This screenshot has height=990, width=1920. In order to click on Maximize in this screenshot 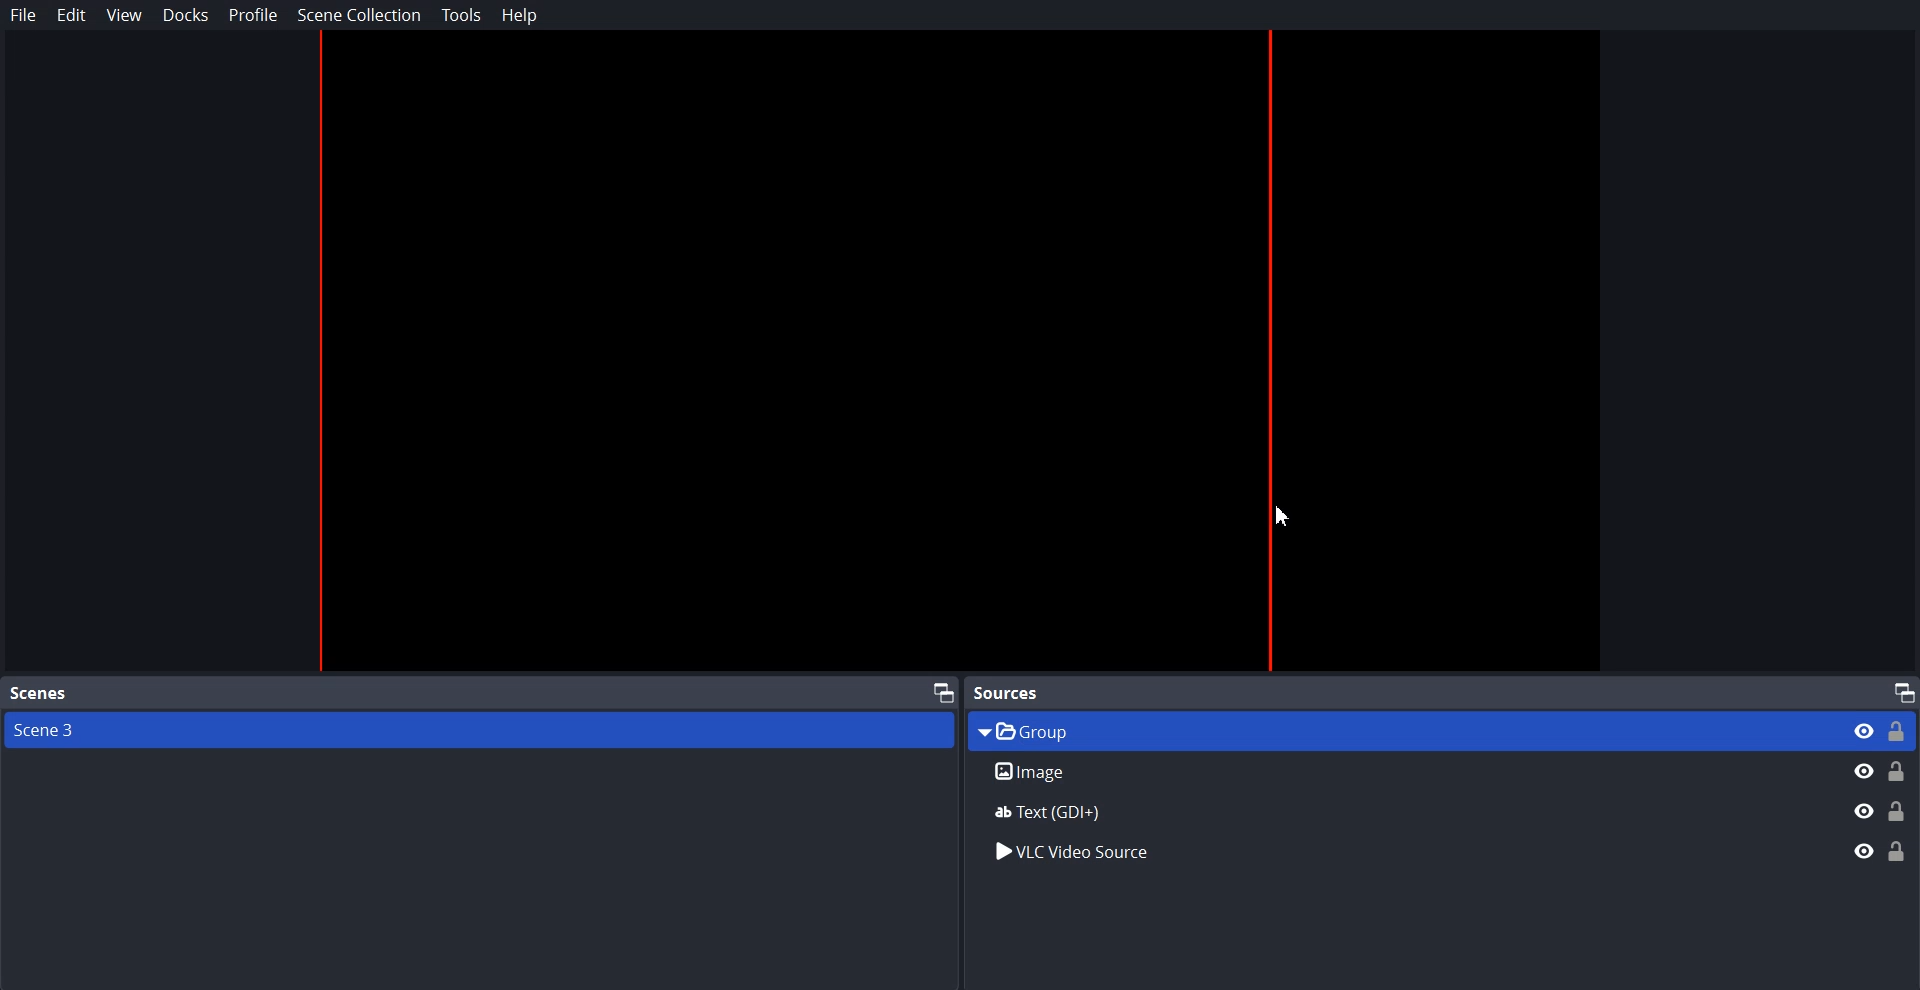, I will do `click(944, 691)`.